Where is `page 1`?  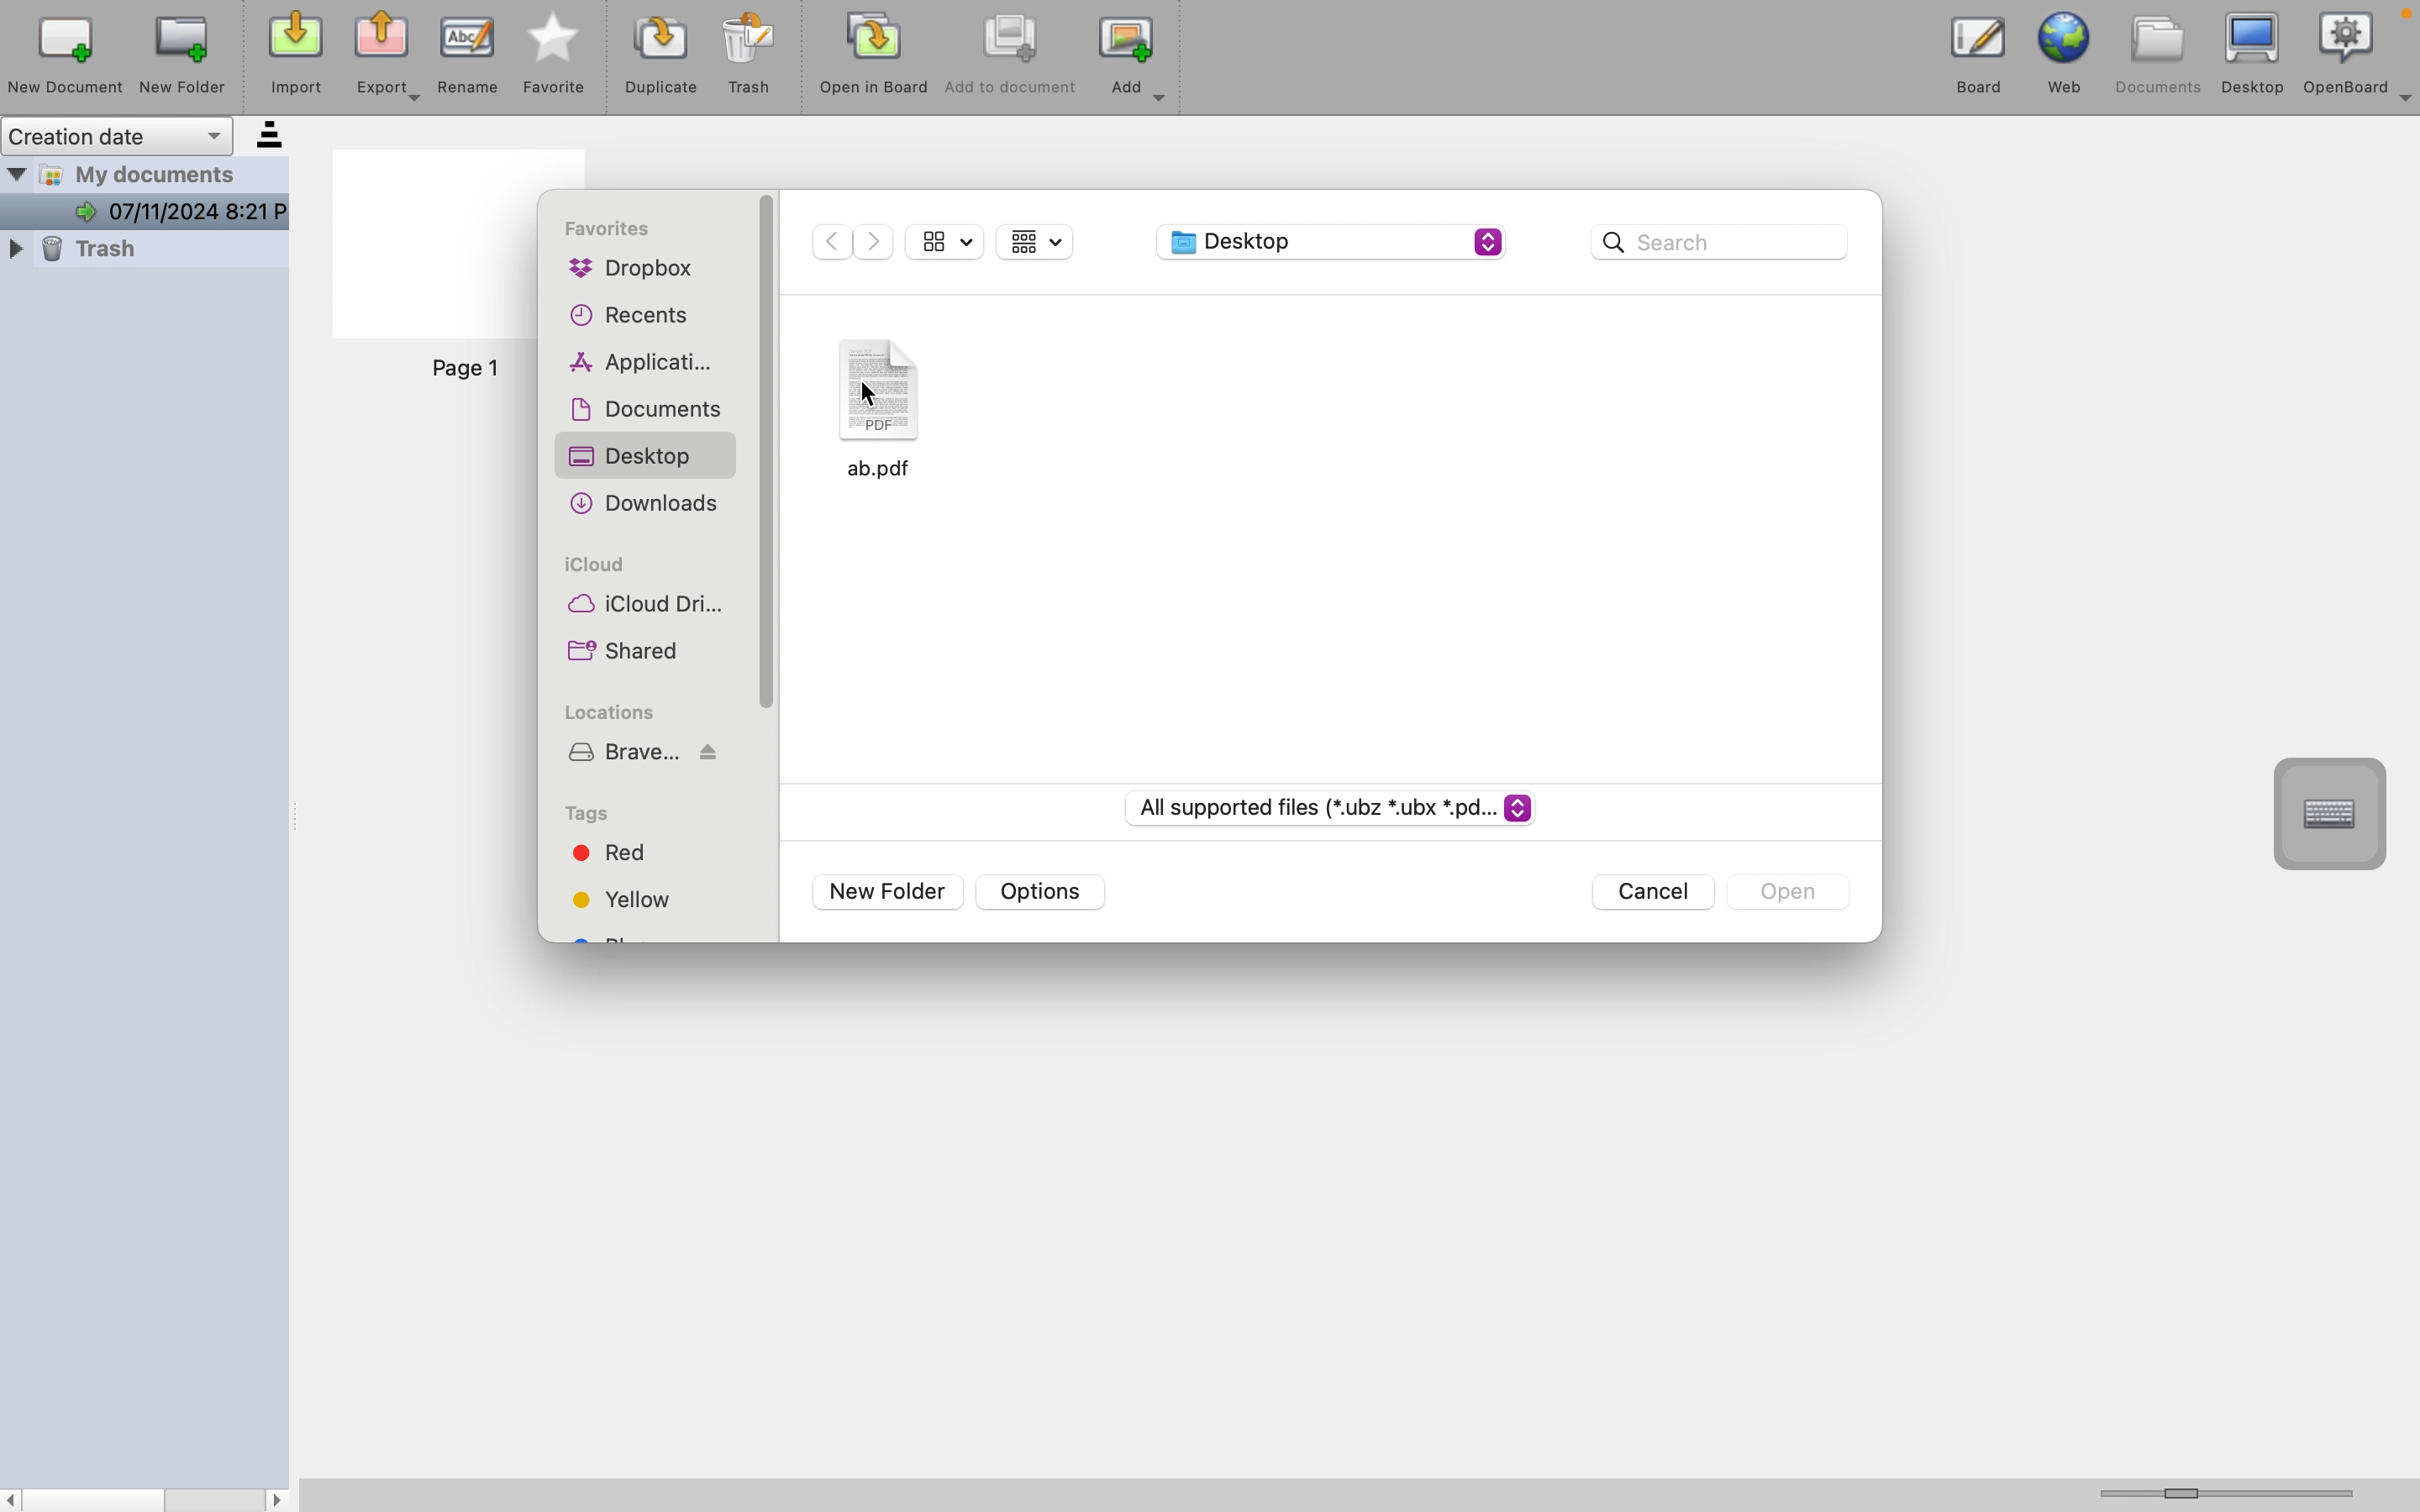 page 1 is located at coordinates (467, 369).